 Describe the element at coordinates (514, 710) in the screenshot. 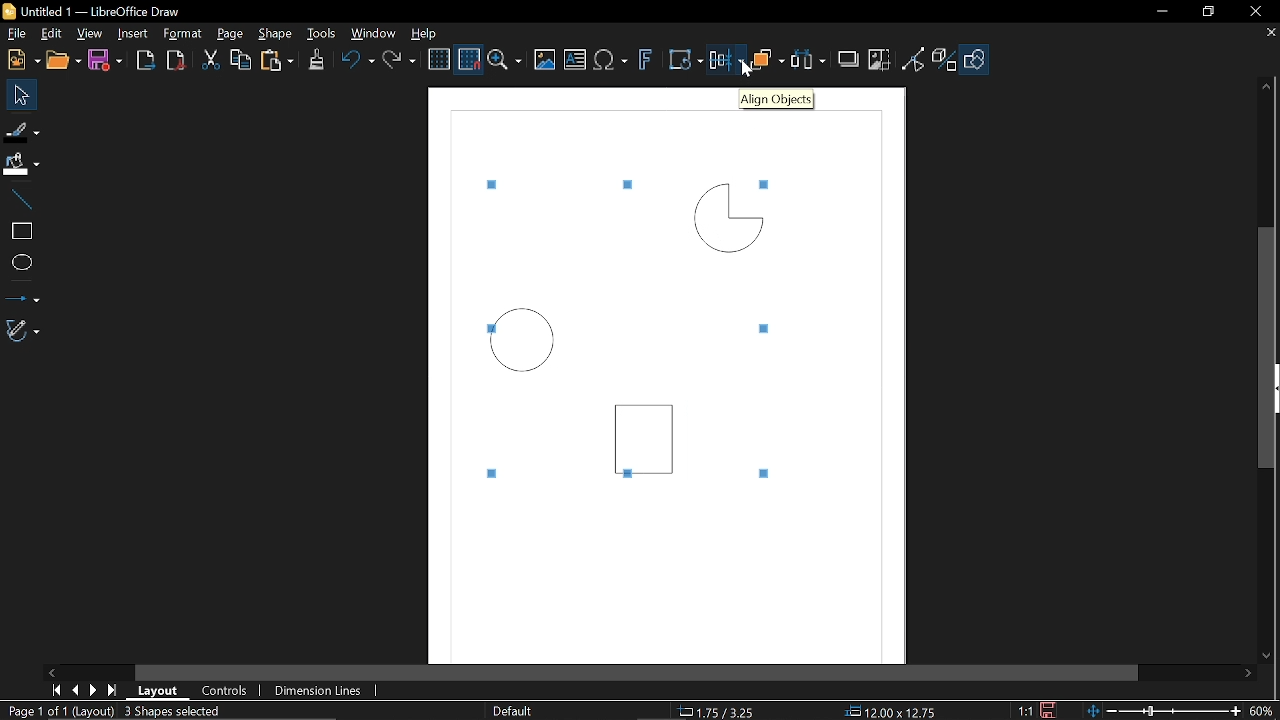

I see `slide Master name` at that location.